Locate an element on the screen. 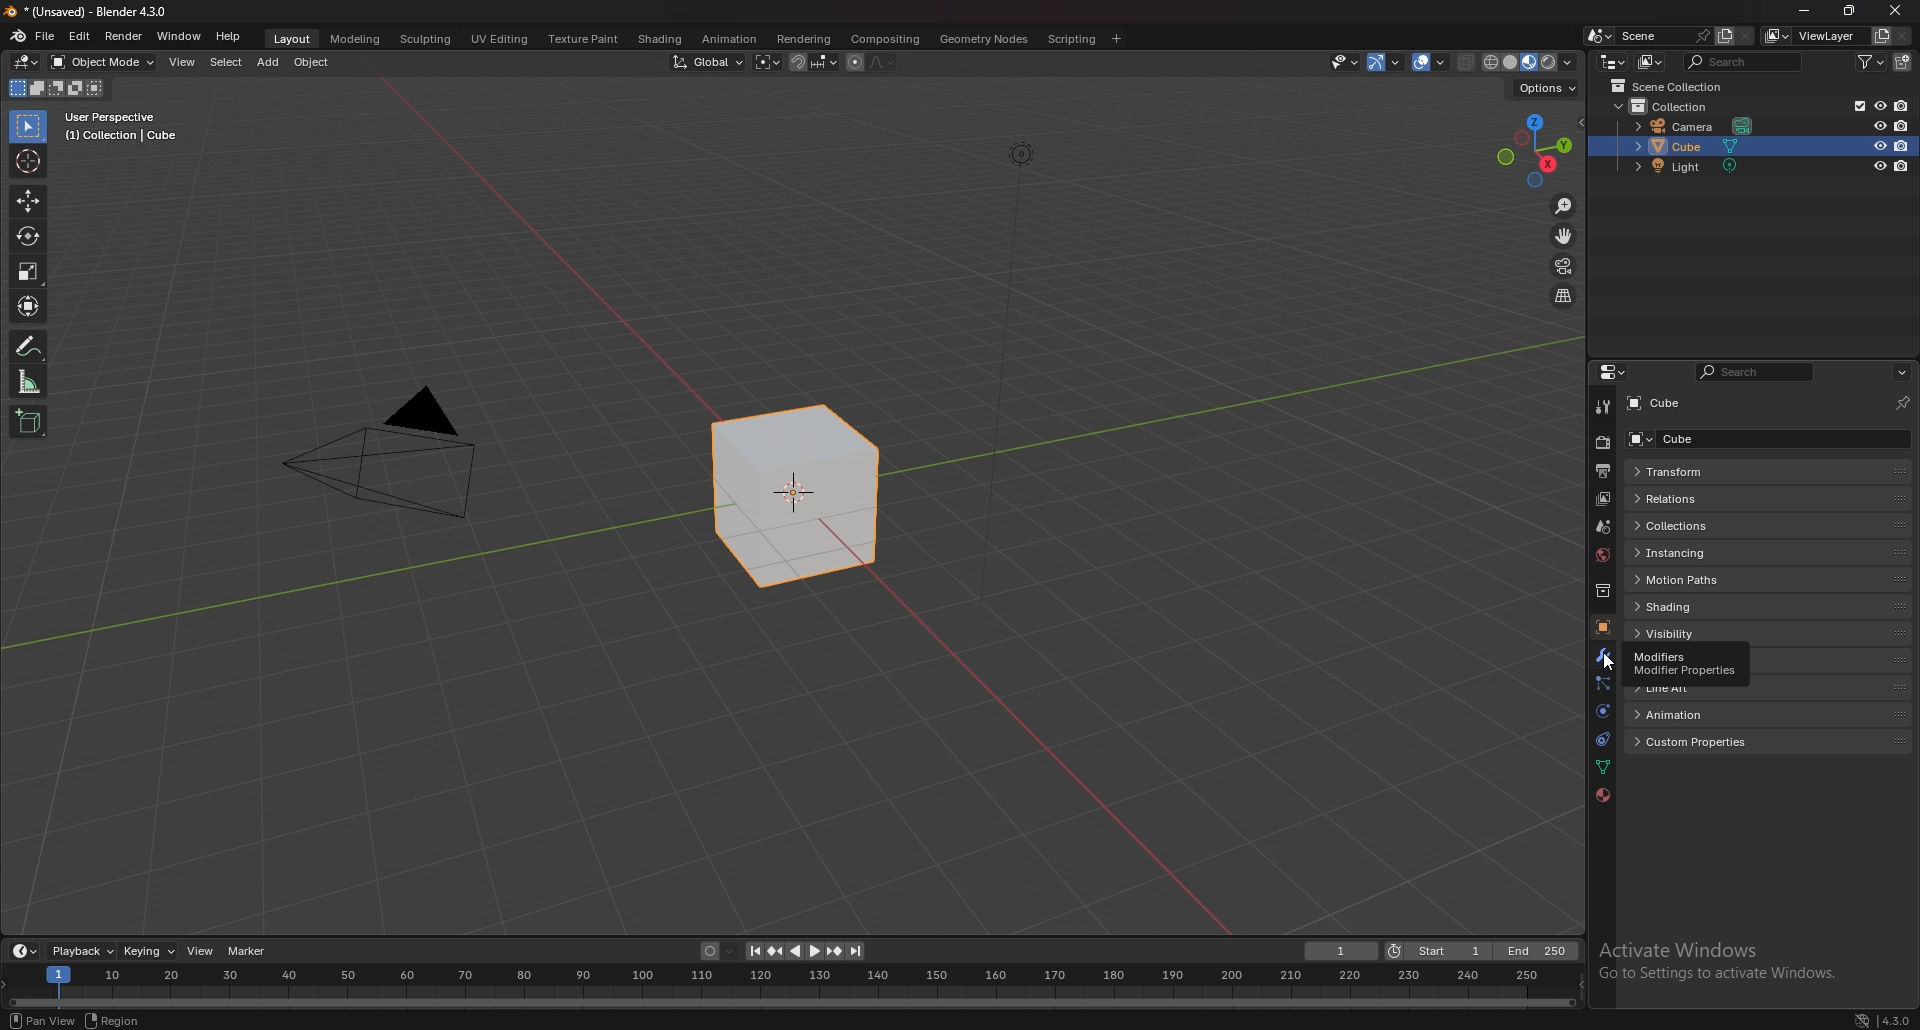 The width and height of the screenshot is (1920, 1030). camera view is located at coordinates (1564, 267).